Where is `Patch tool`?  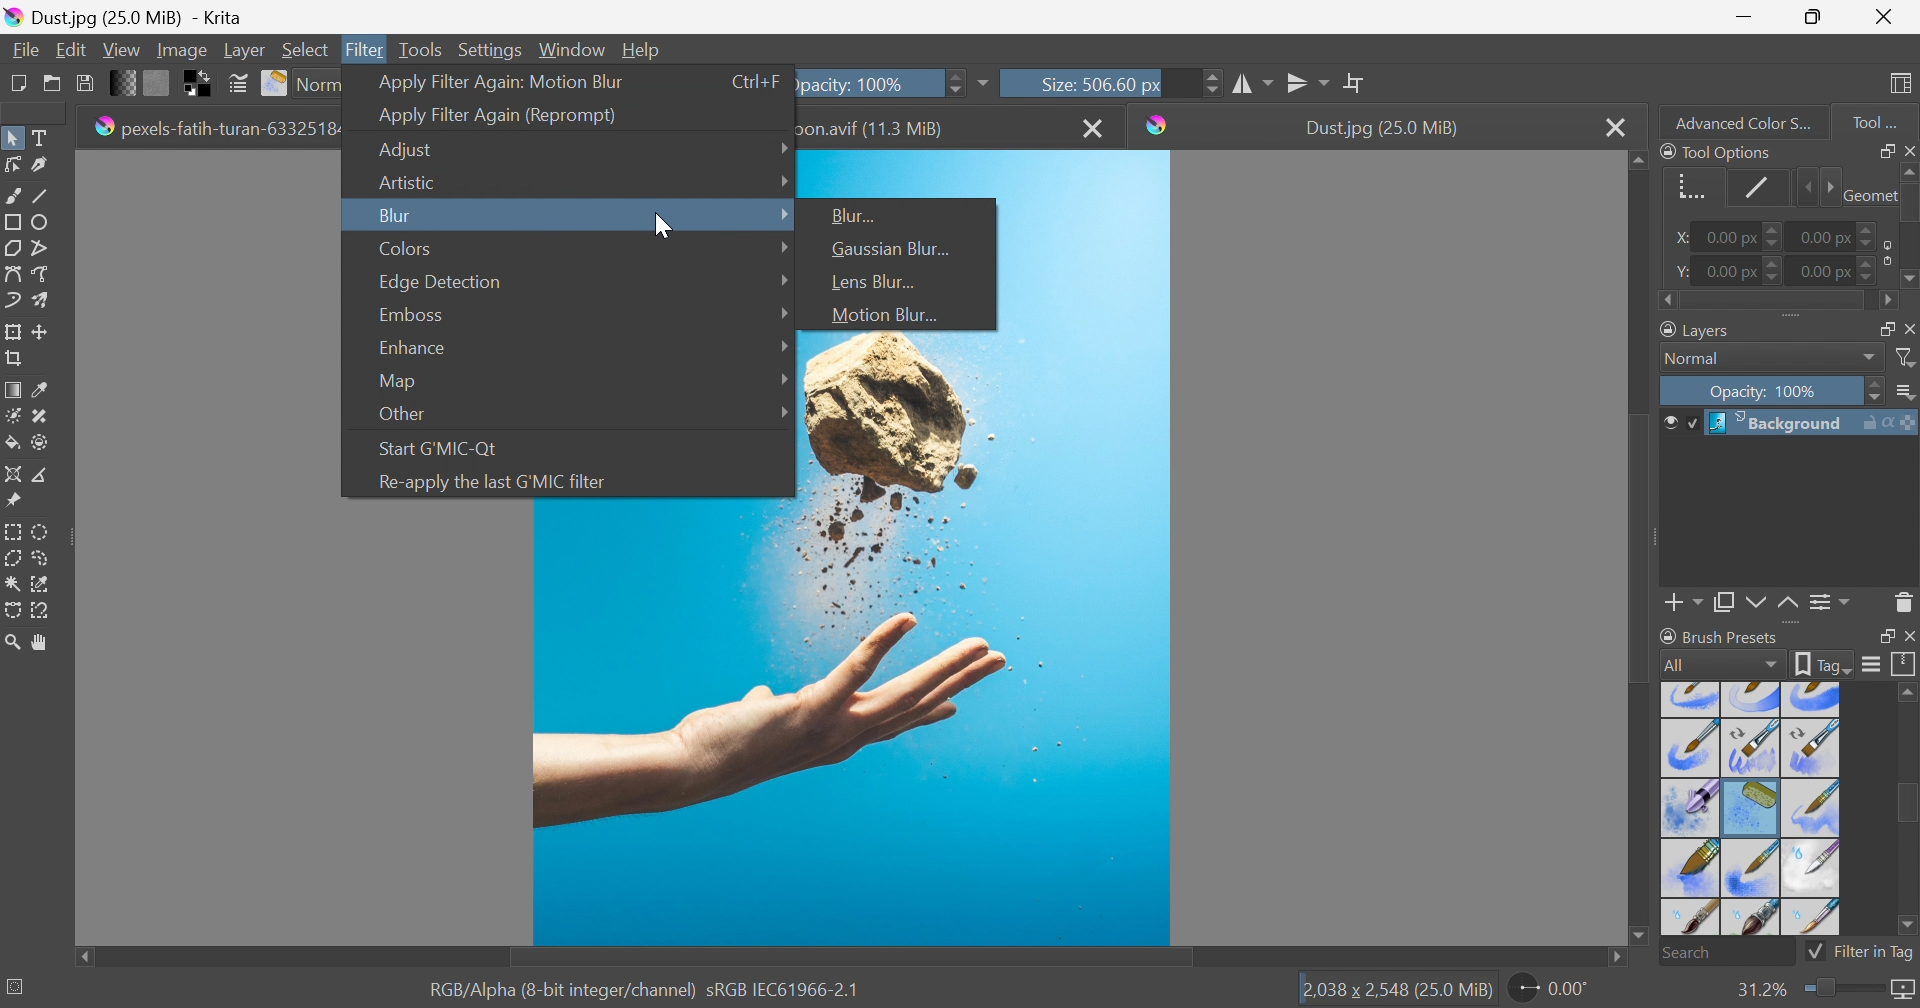
Patch tool is located at coordinates (37, 416).